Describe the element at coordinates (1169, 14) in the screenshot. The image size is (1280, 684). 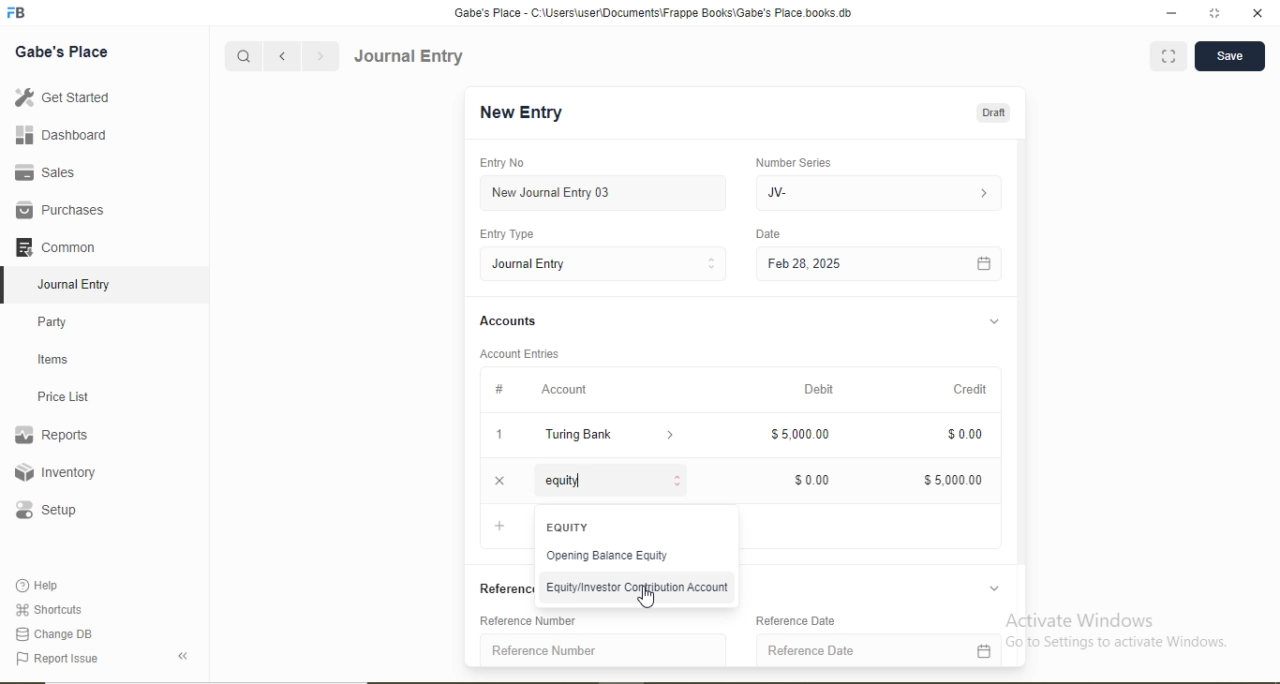
I see `minimize` at that location.